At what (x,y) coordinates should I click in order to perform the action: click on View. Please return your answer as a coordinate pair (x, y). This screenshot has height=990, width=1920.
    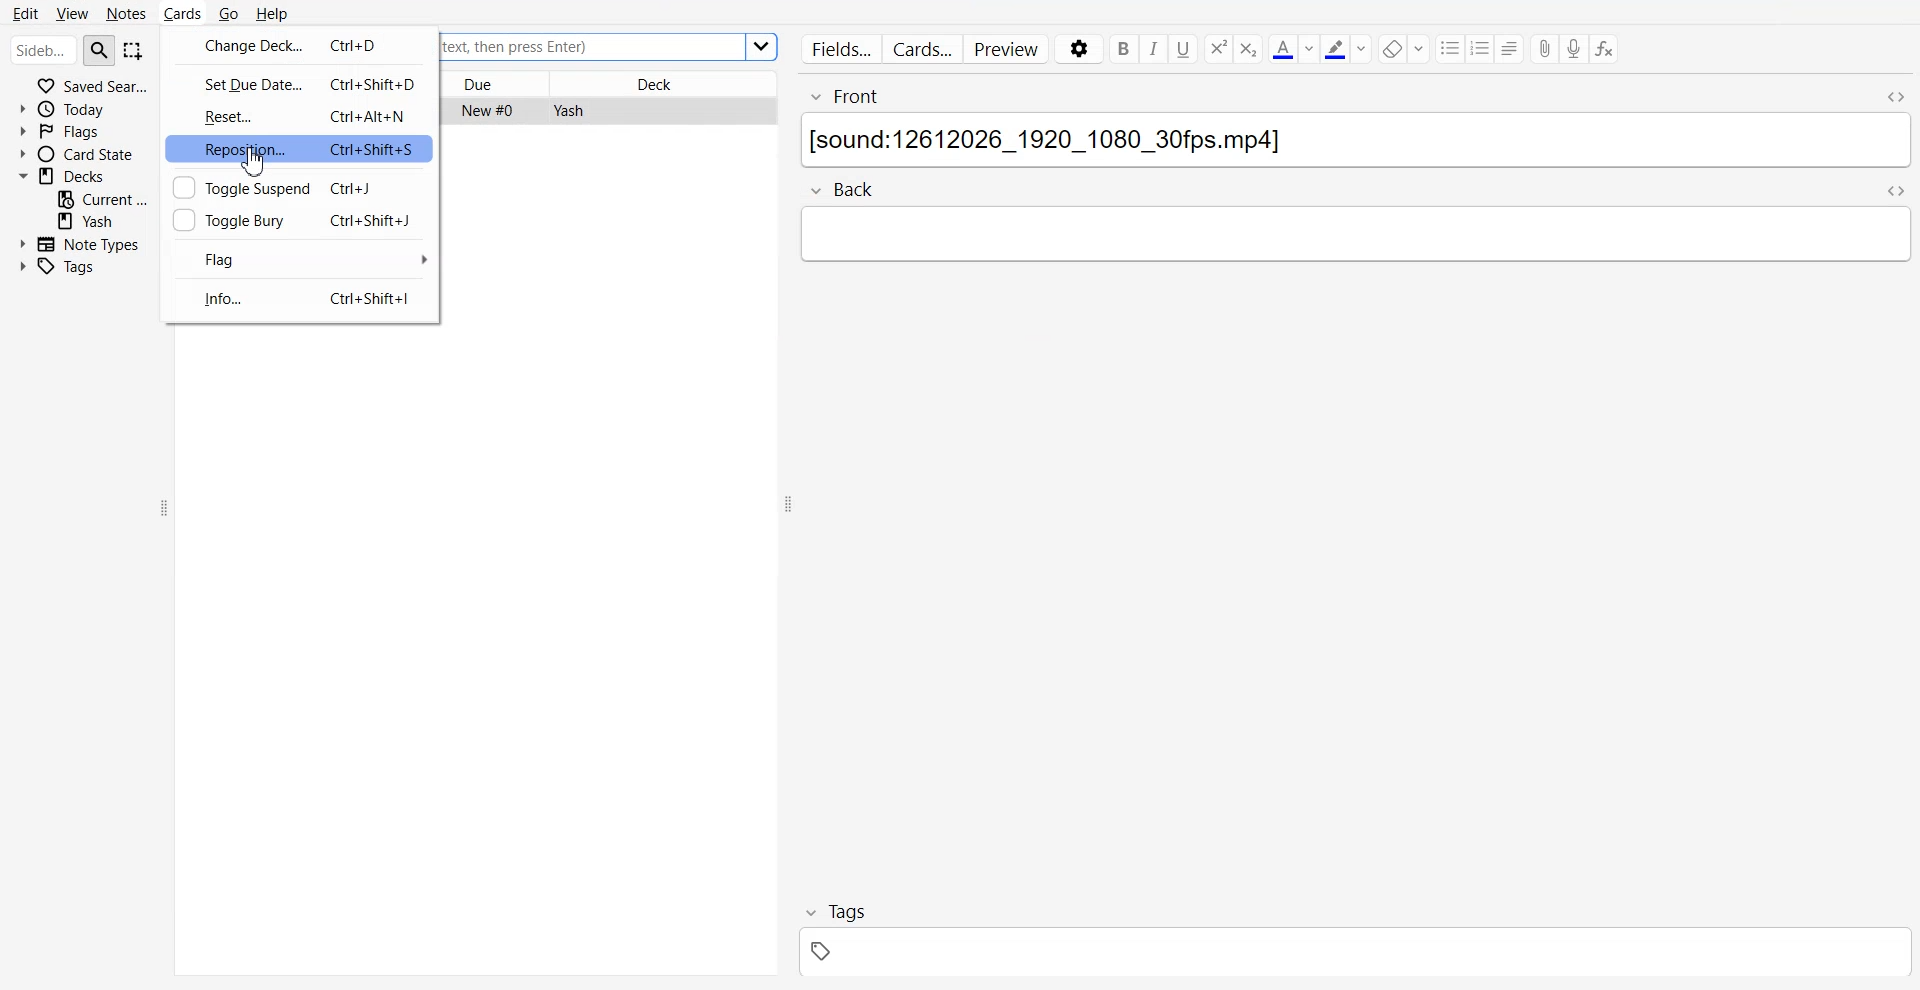
    Looking at the image, I should click on (71, 13).